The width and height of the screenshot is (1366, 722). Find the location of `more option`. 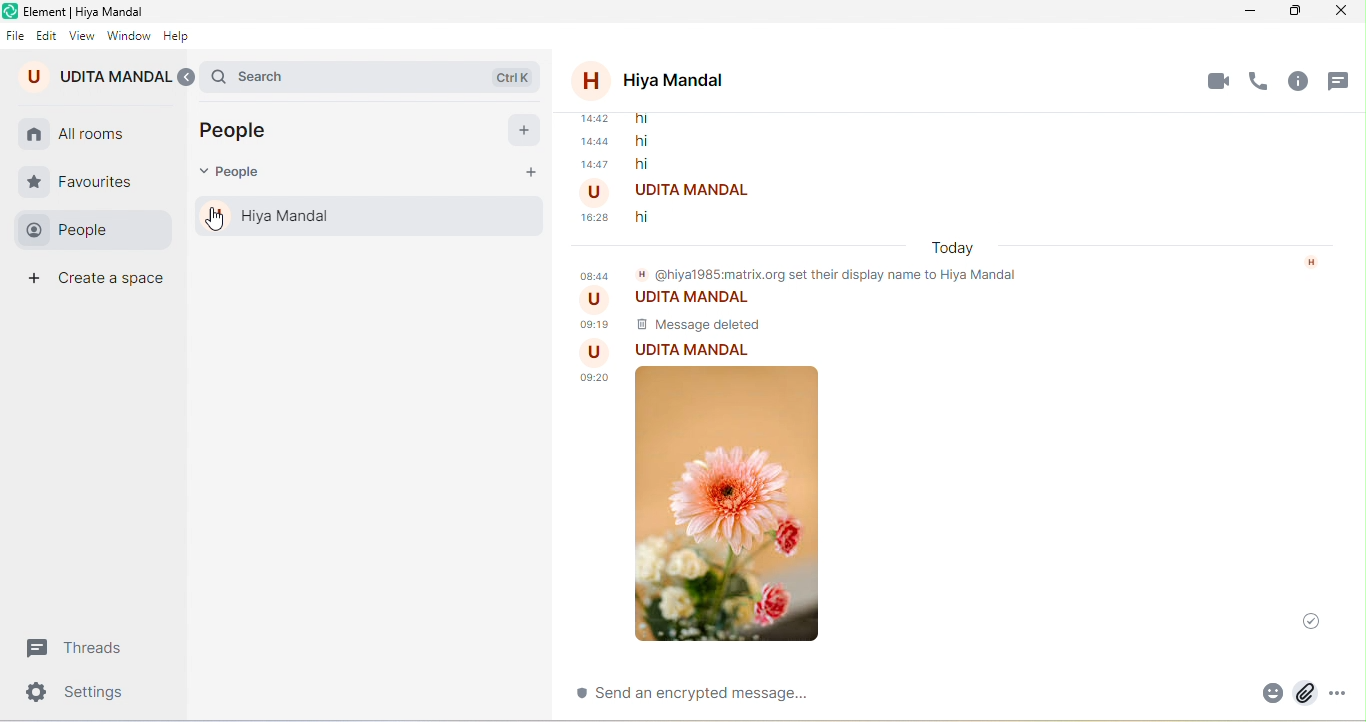

more option is located at coordinates (1347, 693).